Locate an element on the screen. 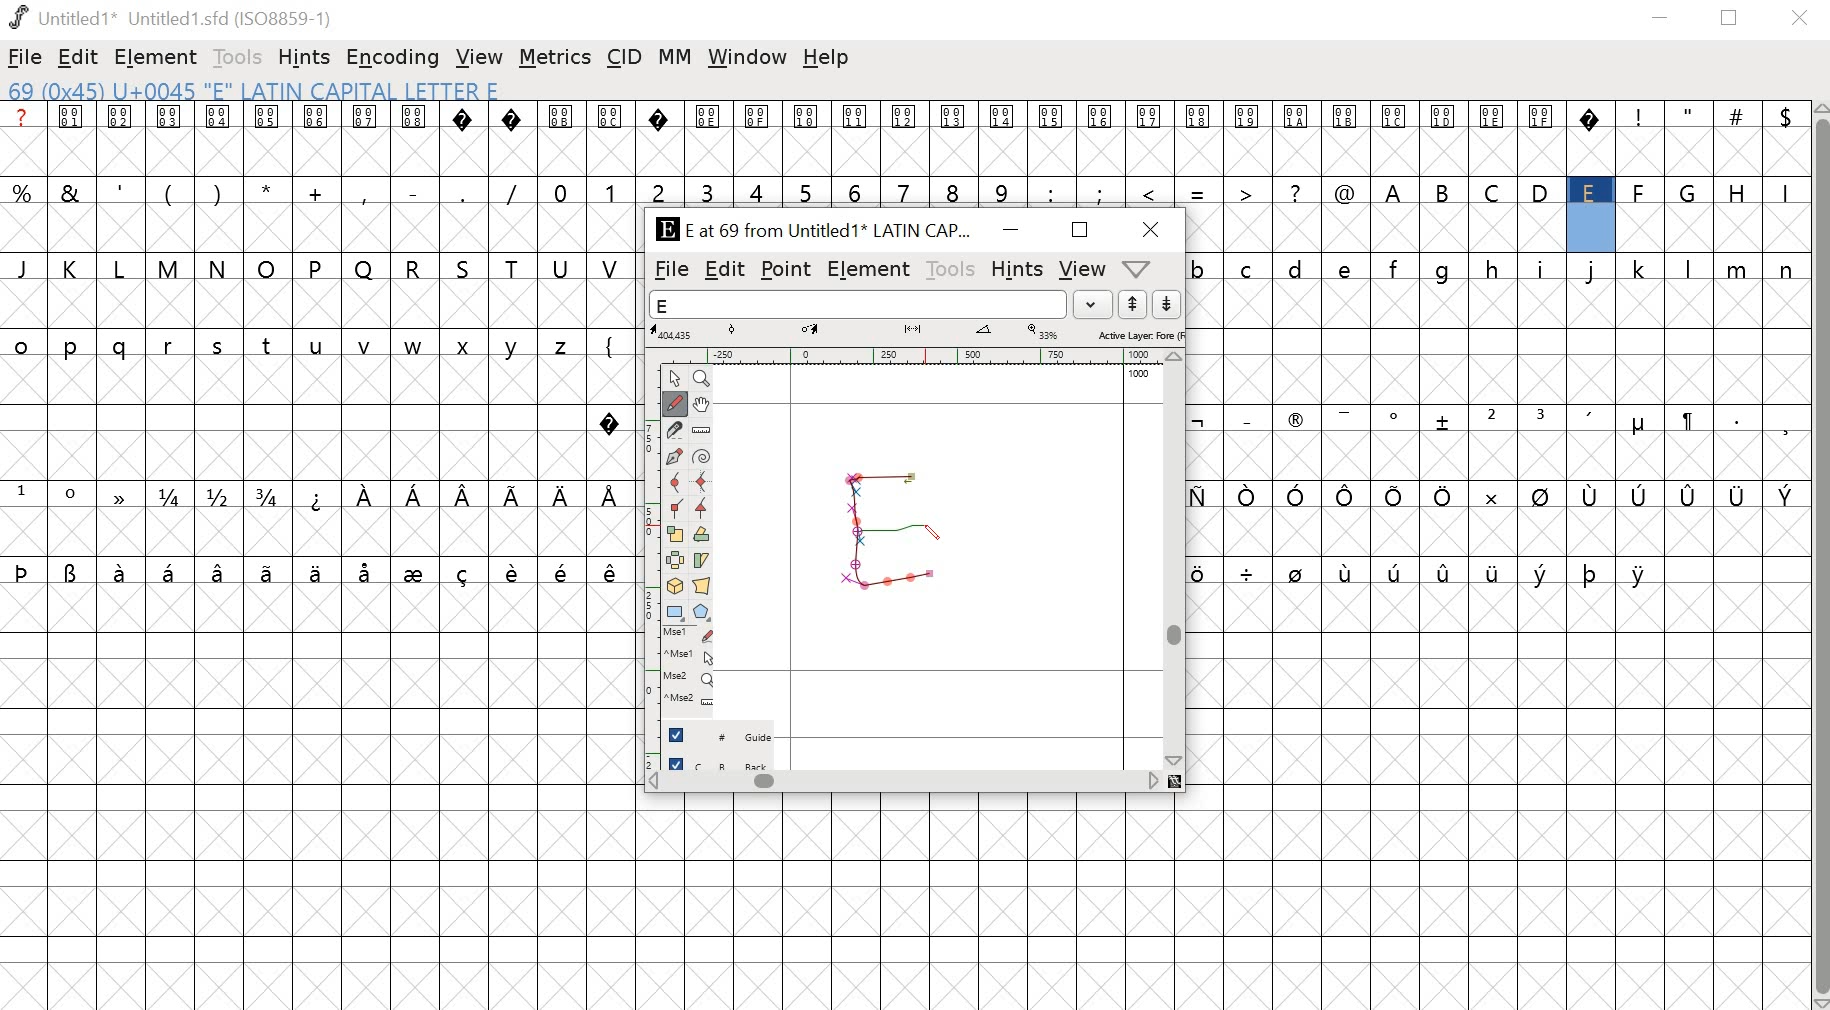 This screenshot has height=1010, width=1830. Mouse left button is located at coordinates (688, 636).